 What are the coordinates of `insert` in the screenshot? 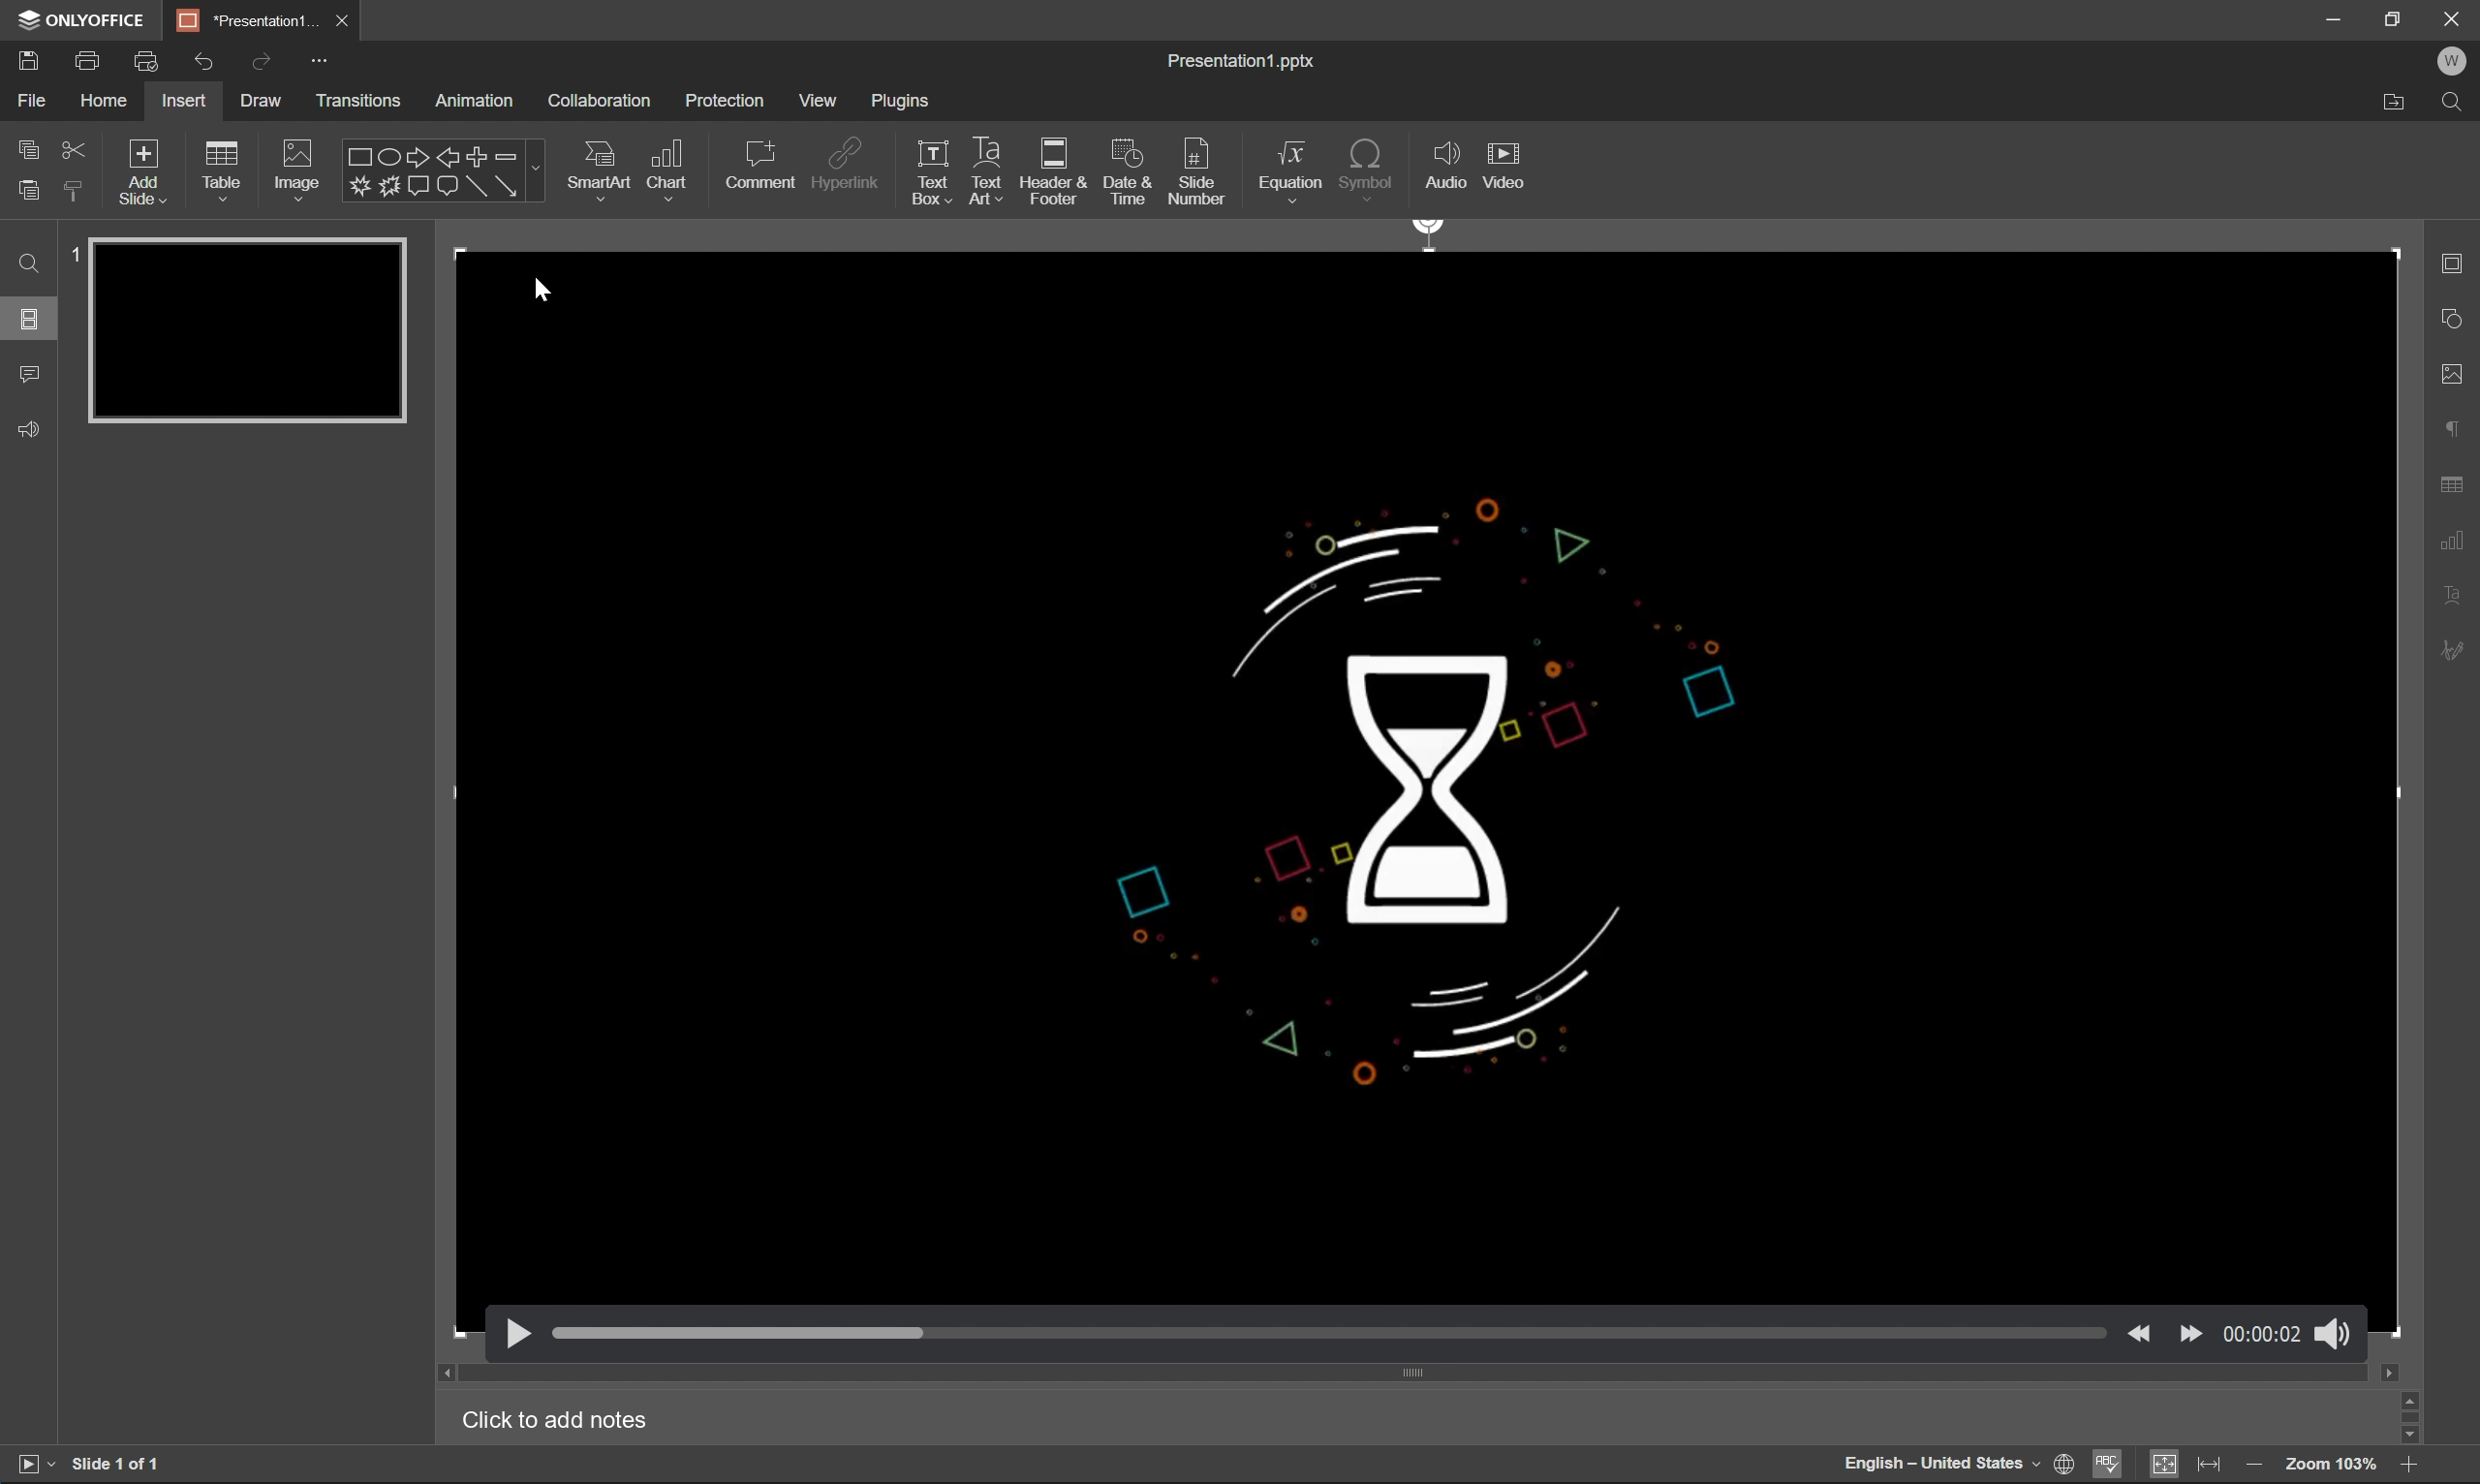 It's located at (182, 100).